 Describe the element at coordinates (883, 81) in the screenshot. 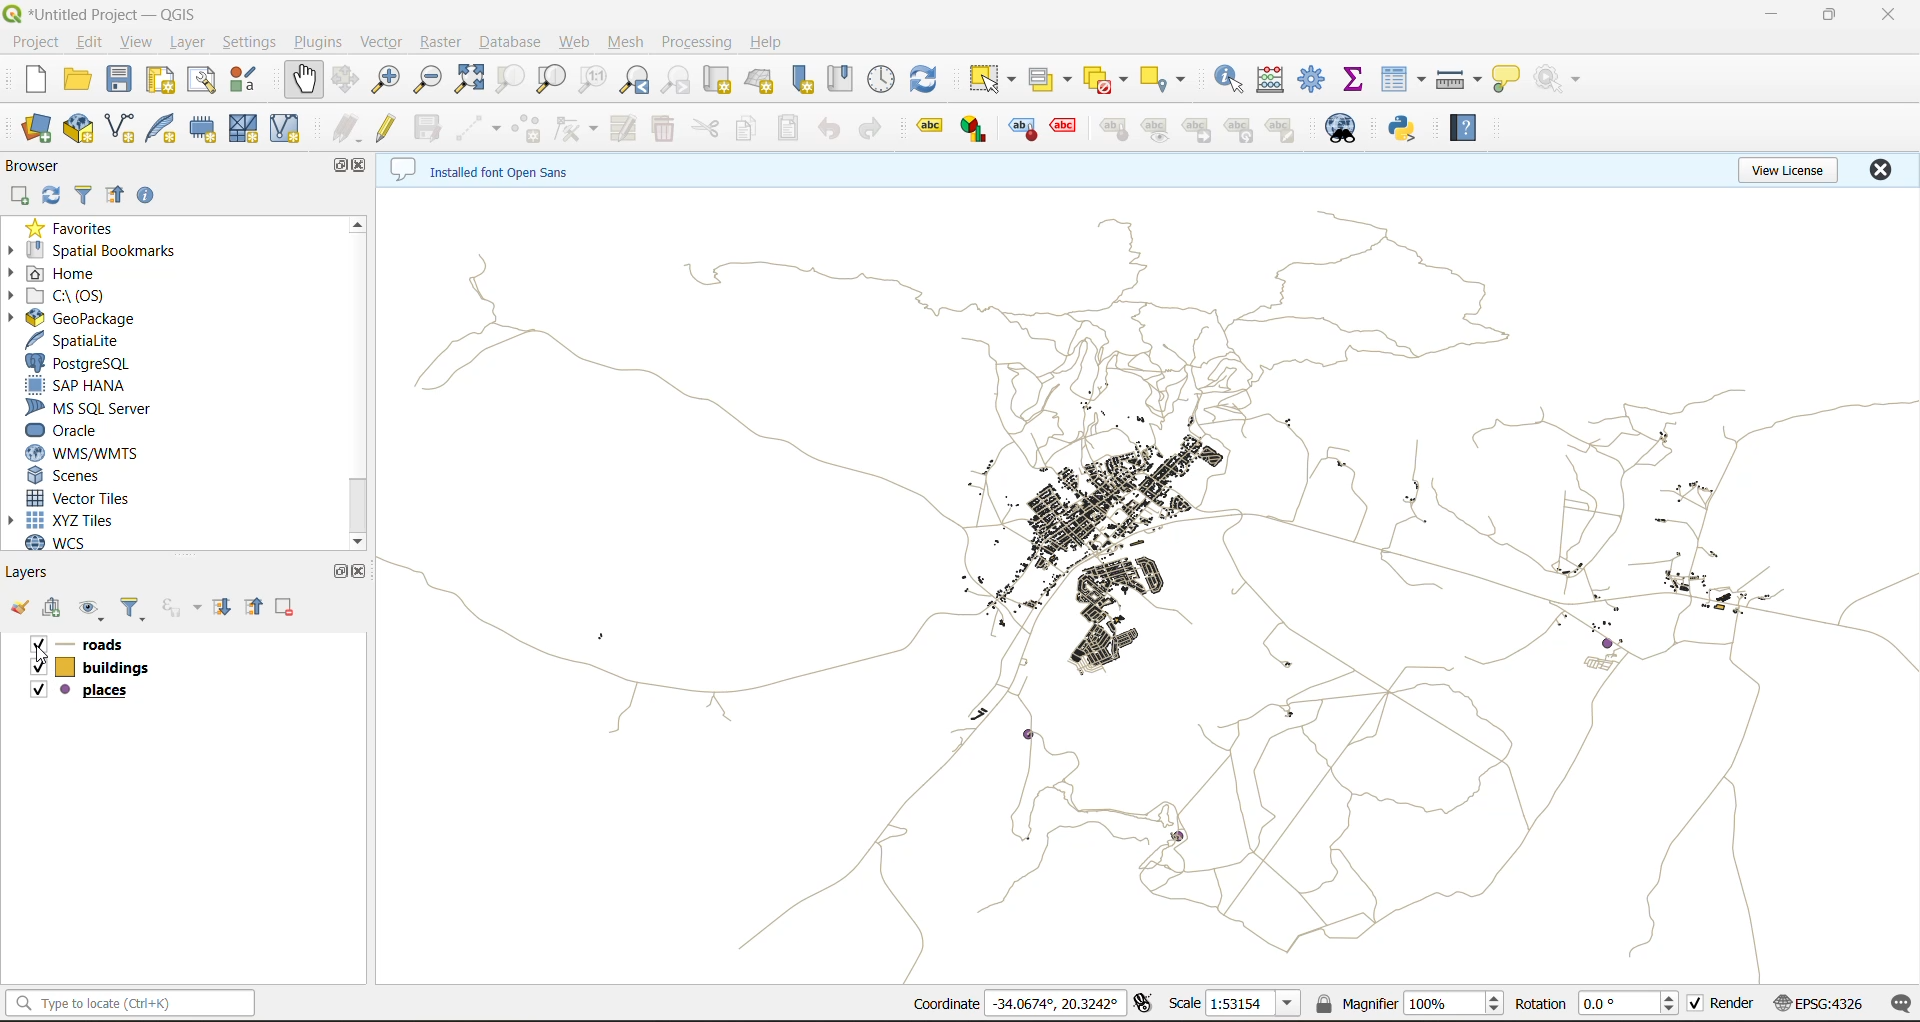

I see `control panel` at that location.